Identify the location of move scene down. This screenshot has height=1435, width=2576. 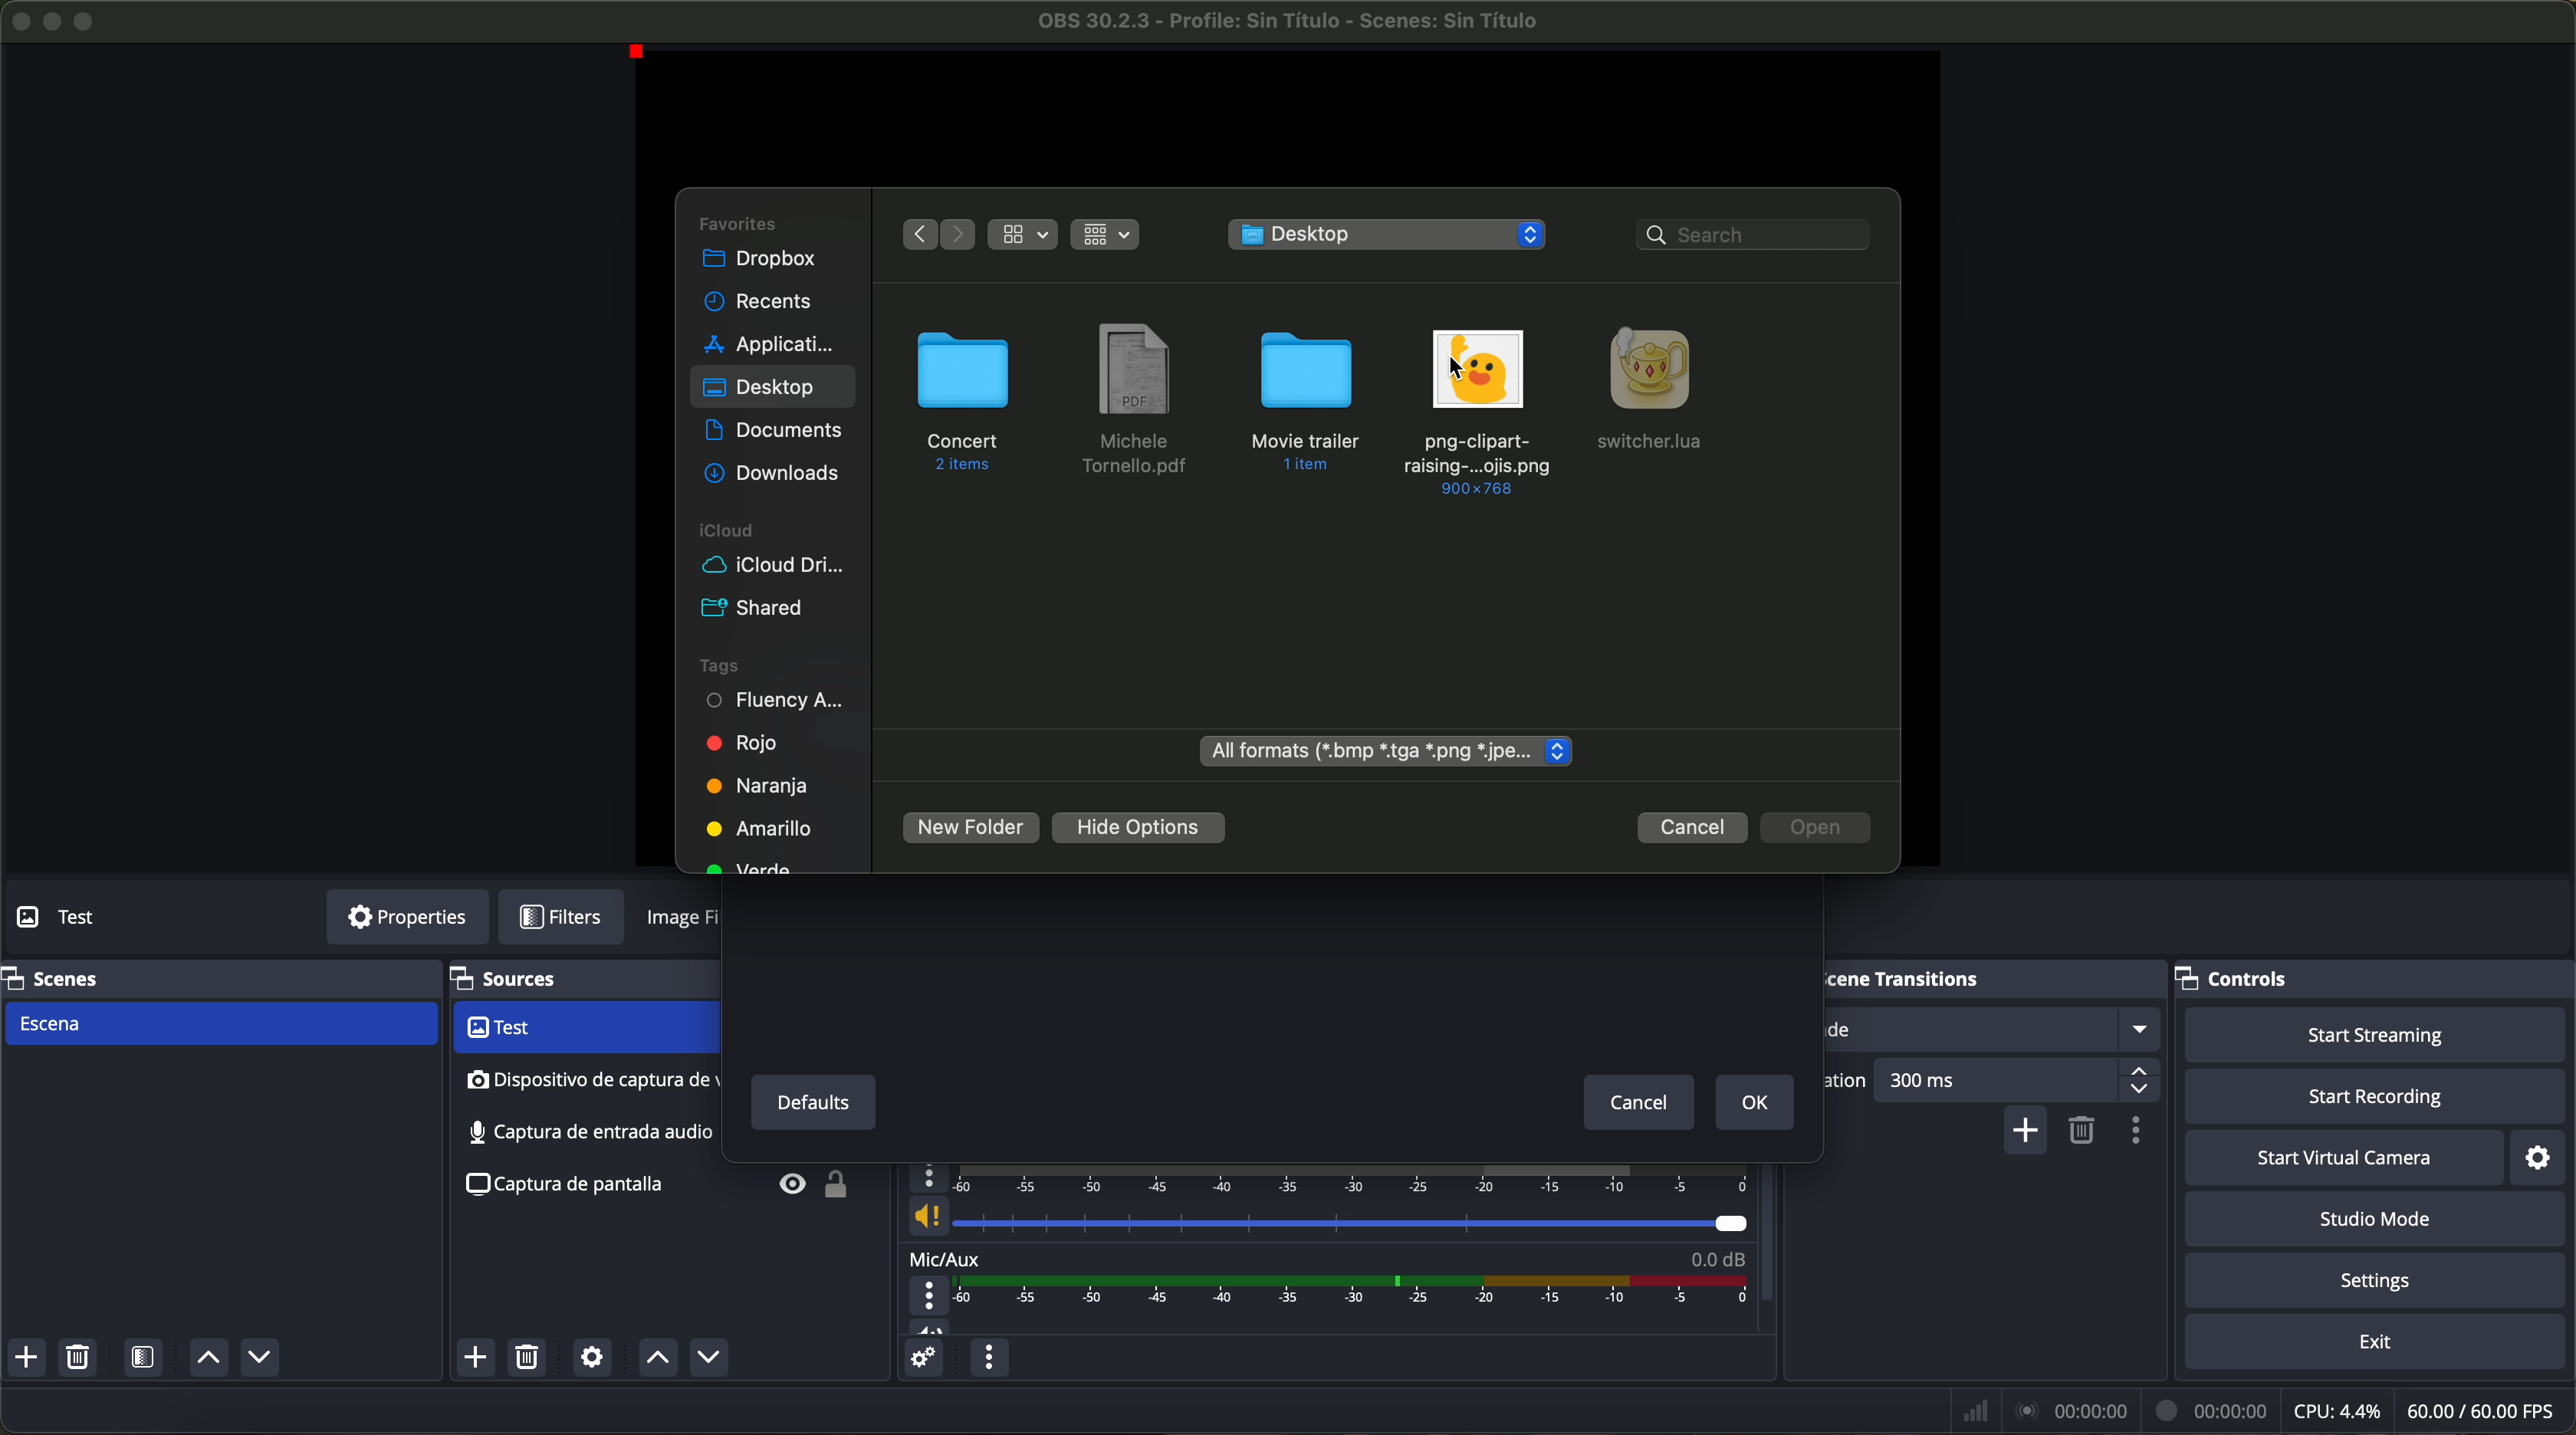
(260, 1360).